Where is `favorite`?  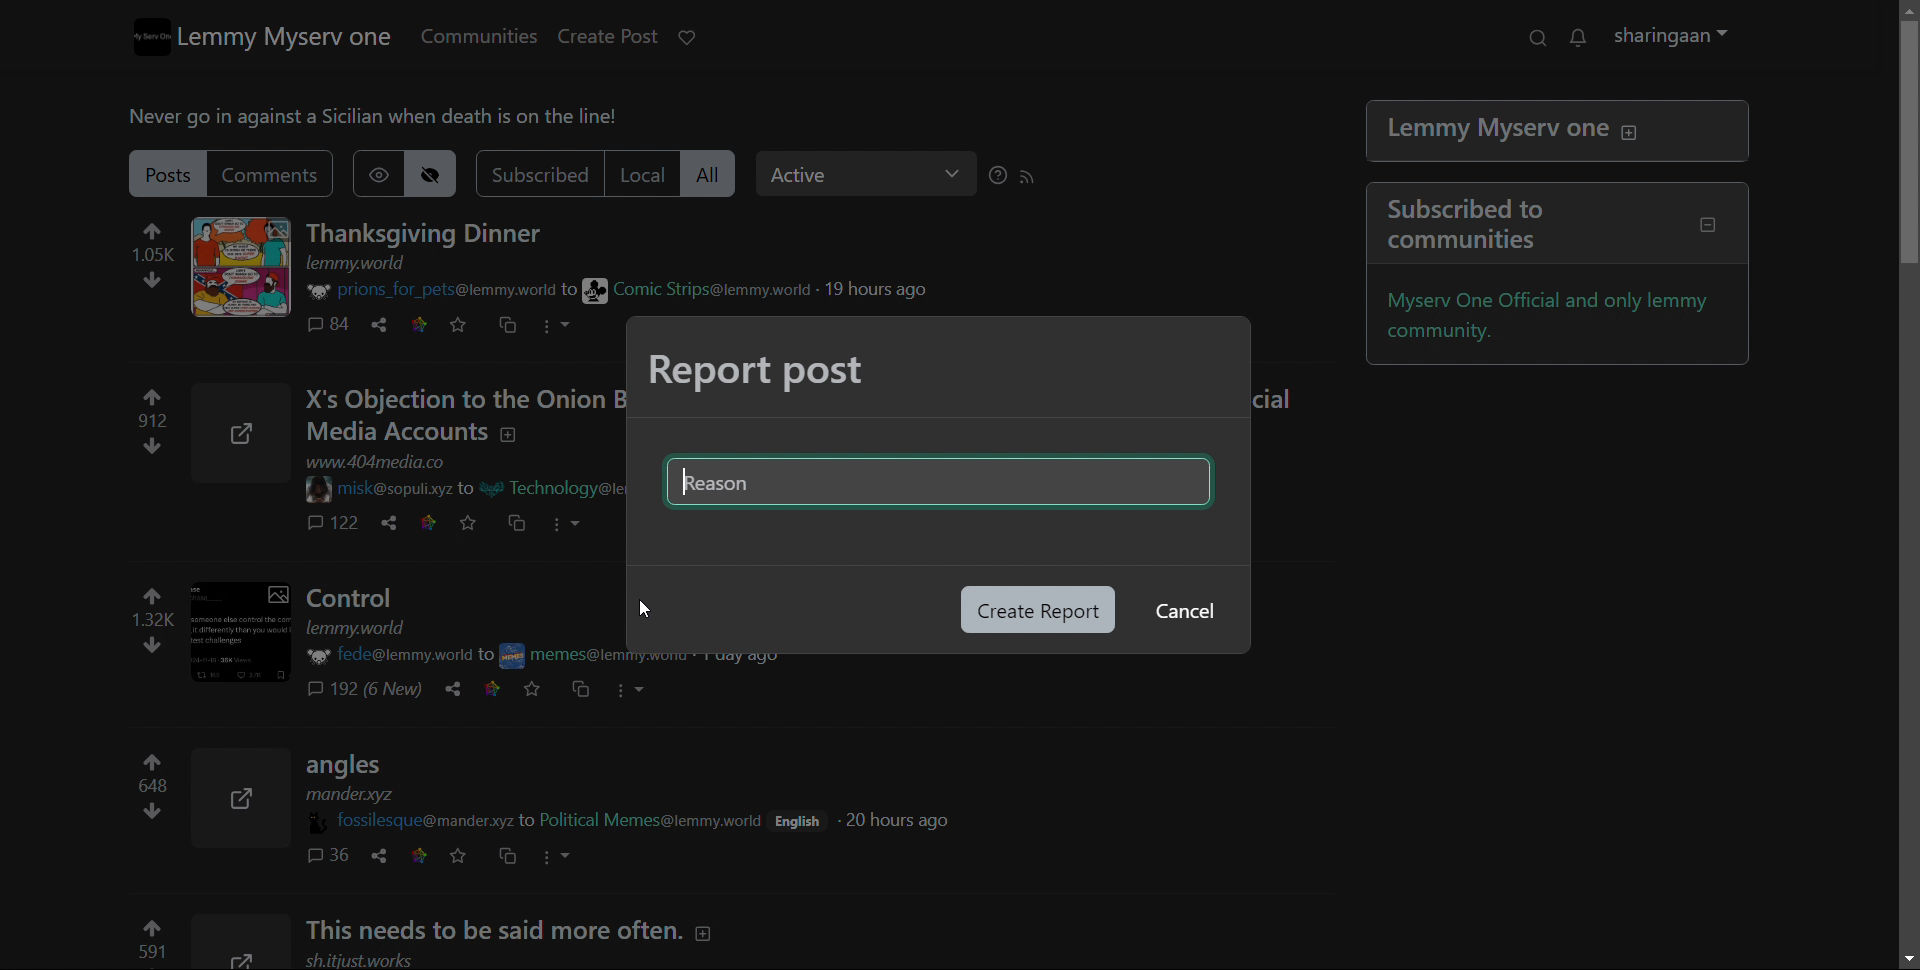 favorite is located at coordinates (469, 325).